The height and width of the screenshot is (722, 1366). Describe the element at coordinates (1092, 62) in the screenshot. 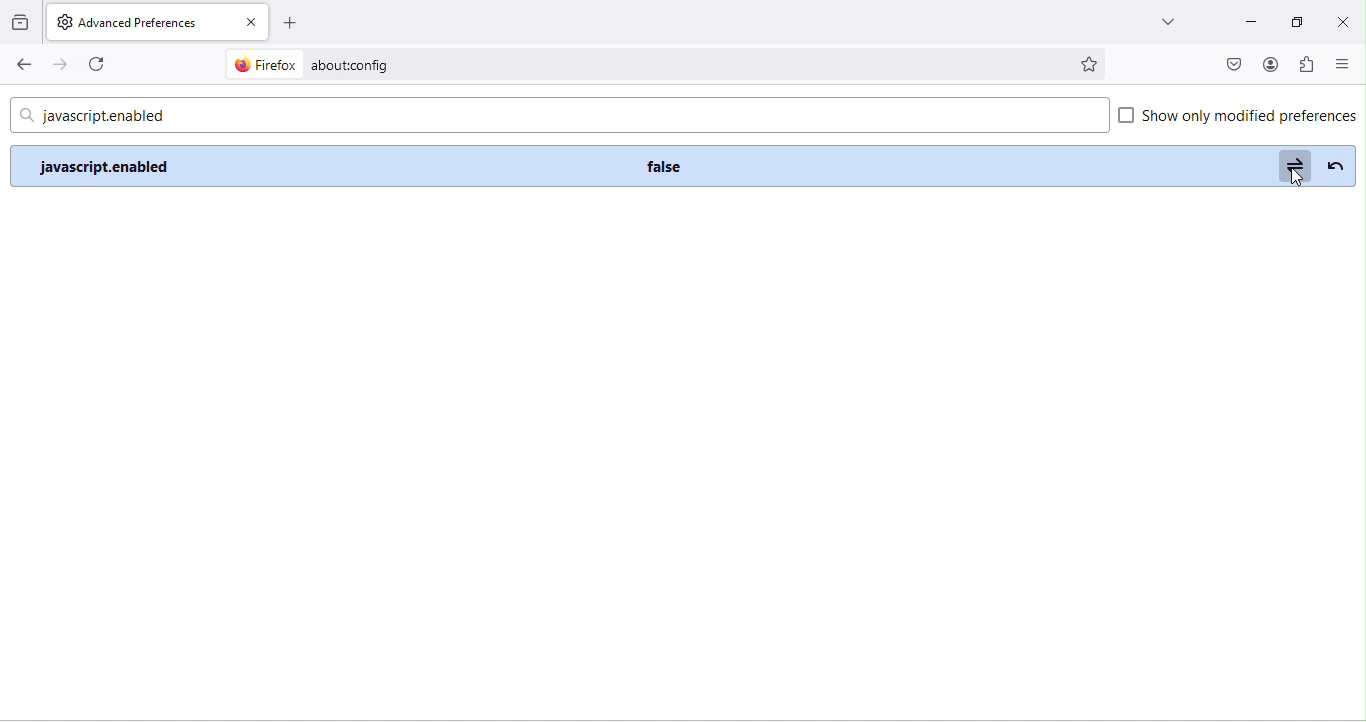

I see `bookmark` at that location.